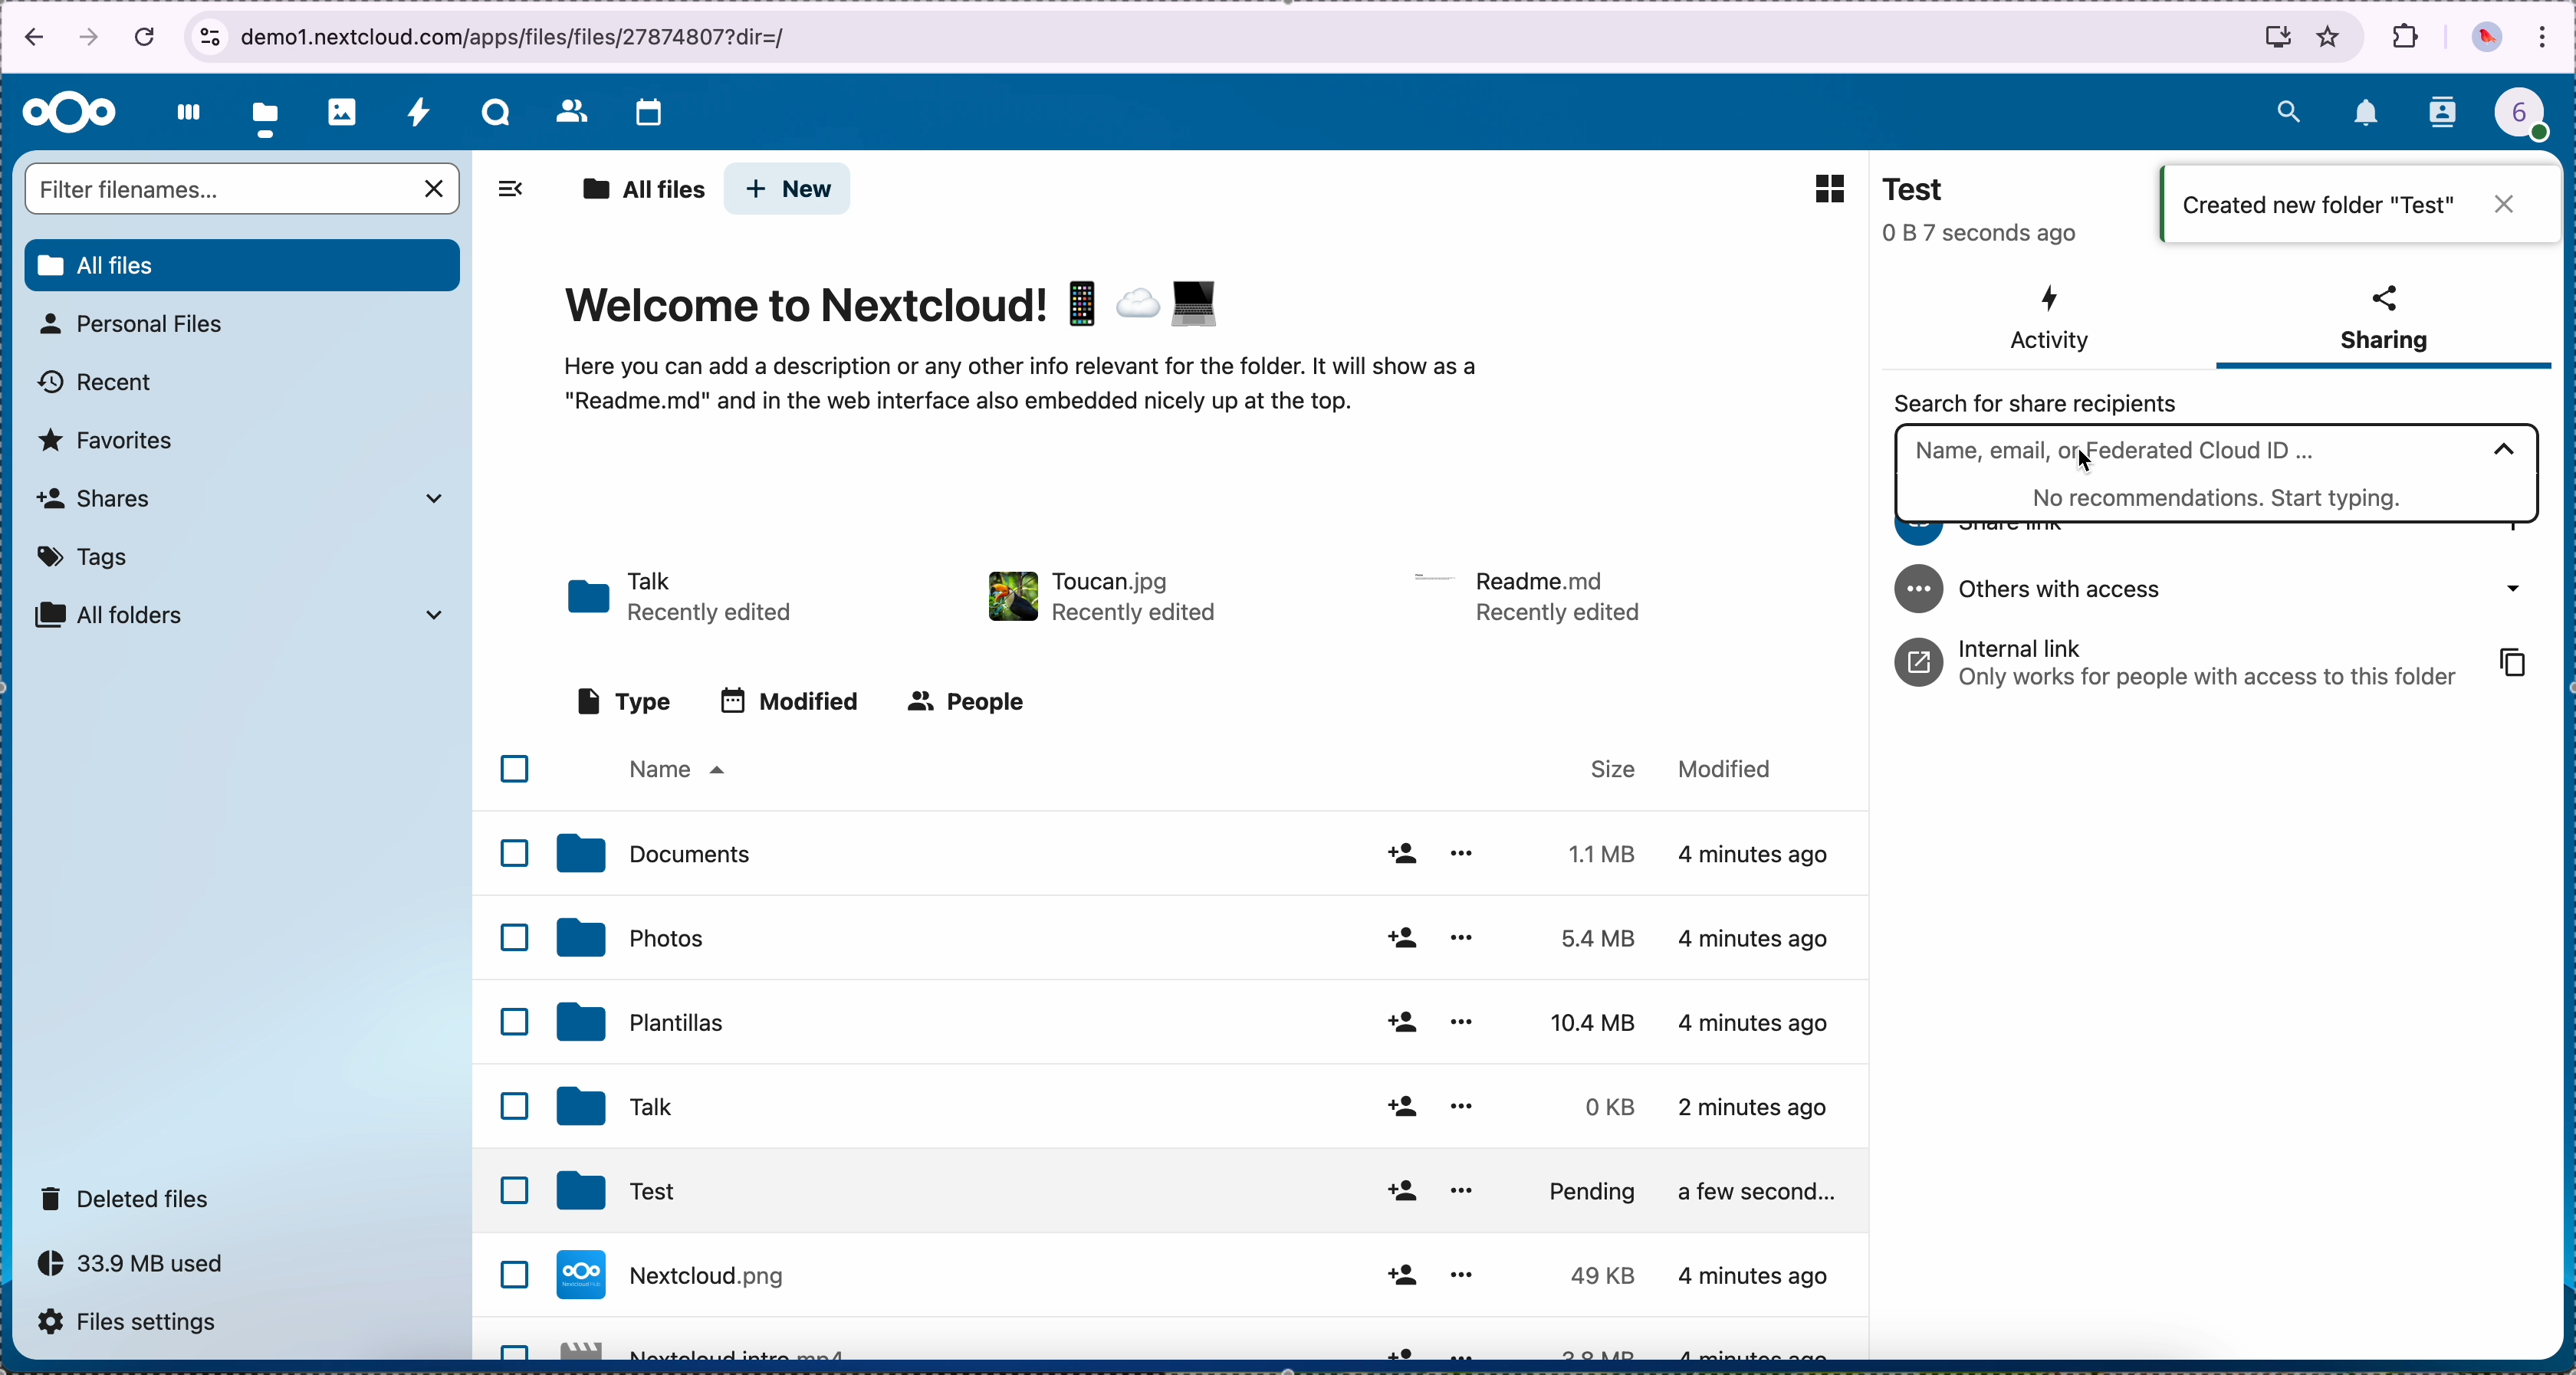 The height and width of the screenshot is (1375, 2576). I want to click on customize and control Google Chrome, so click(2544, 39).